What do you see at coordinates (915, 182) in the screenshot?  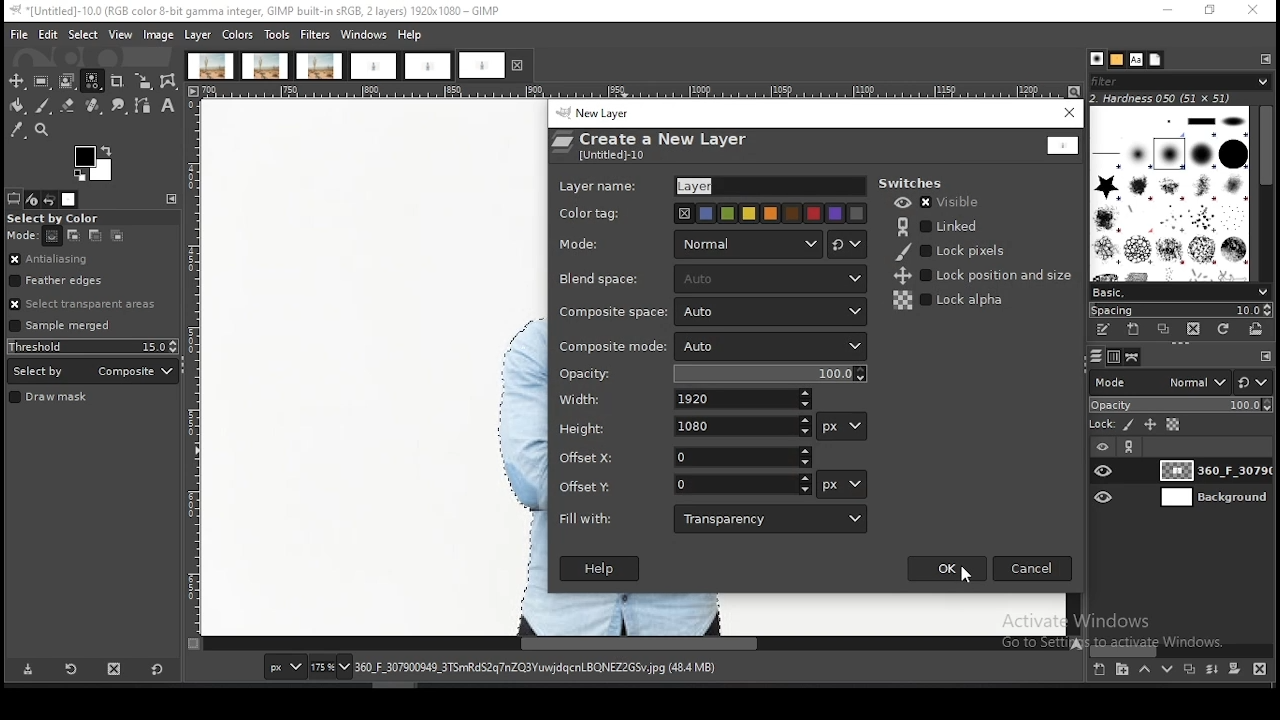 I see `switches` at bounding box center [915, 182].